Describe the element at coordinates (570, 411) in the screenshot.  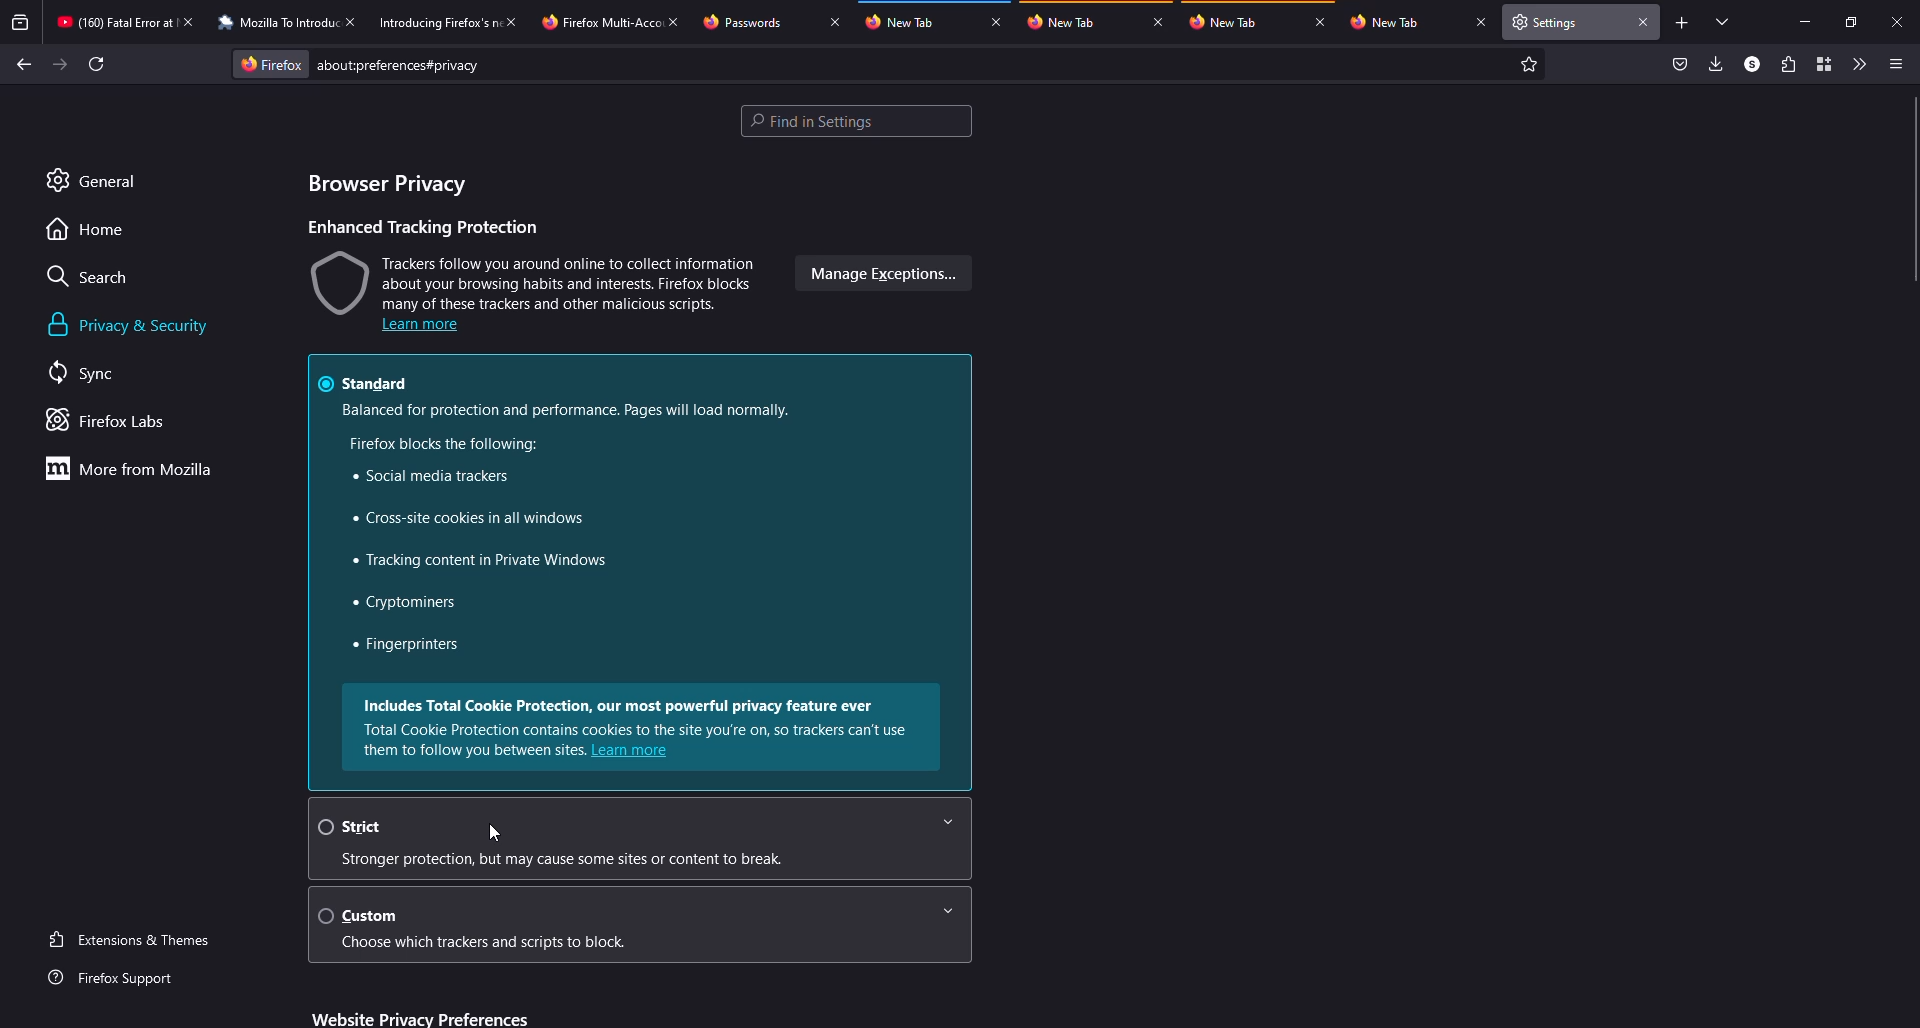
I see `balanced for protection and performance.` at that location.